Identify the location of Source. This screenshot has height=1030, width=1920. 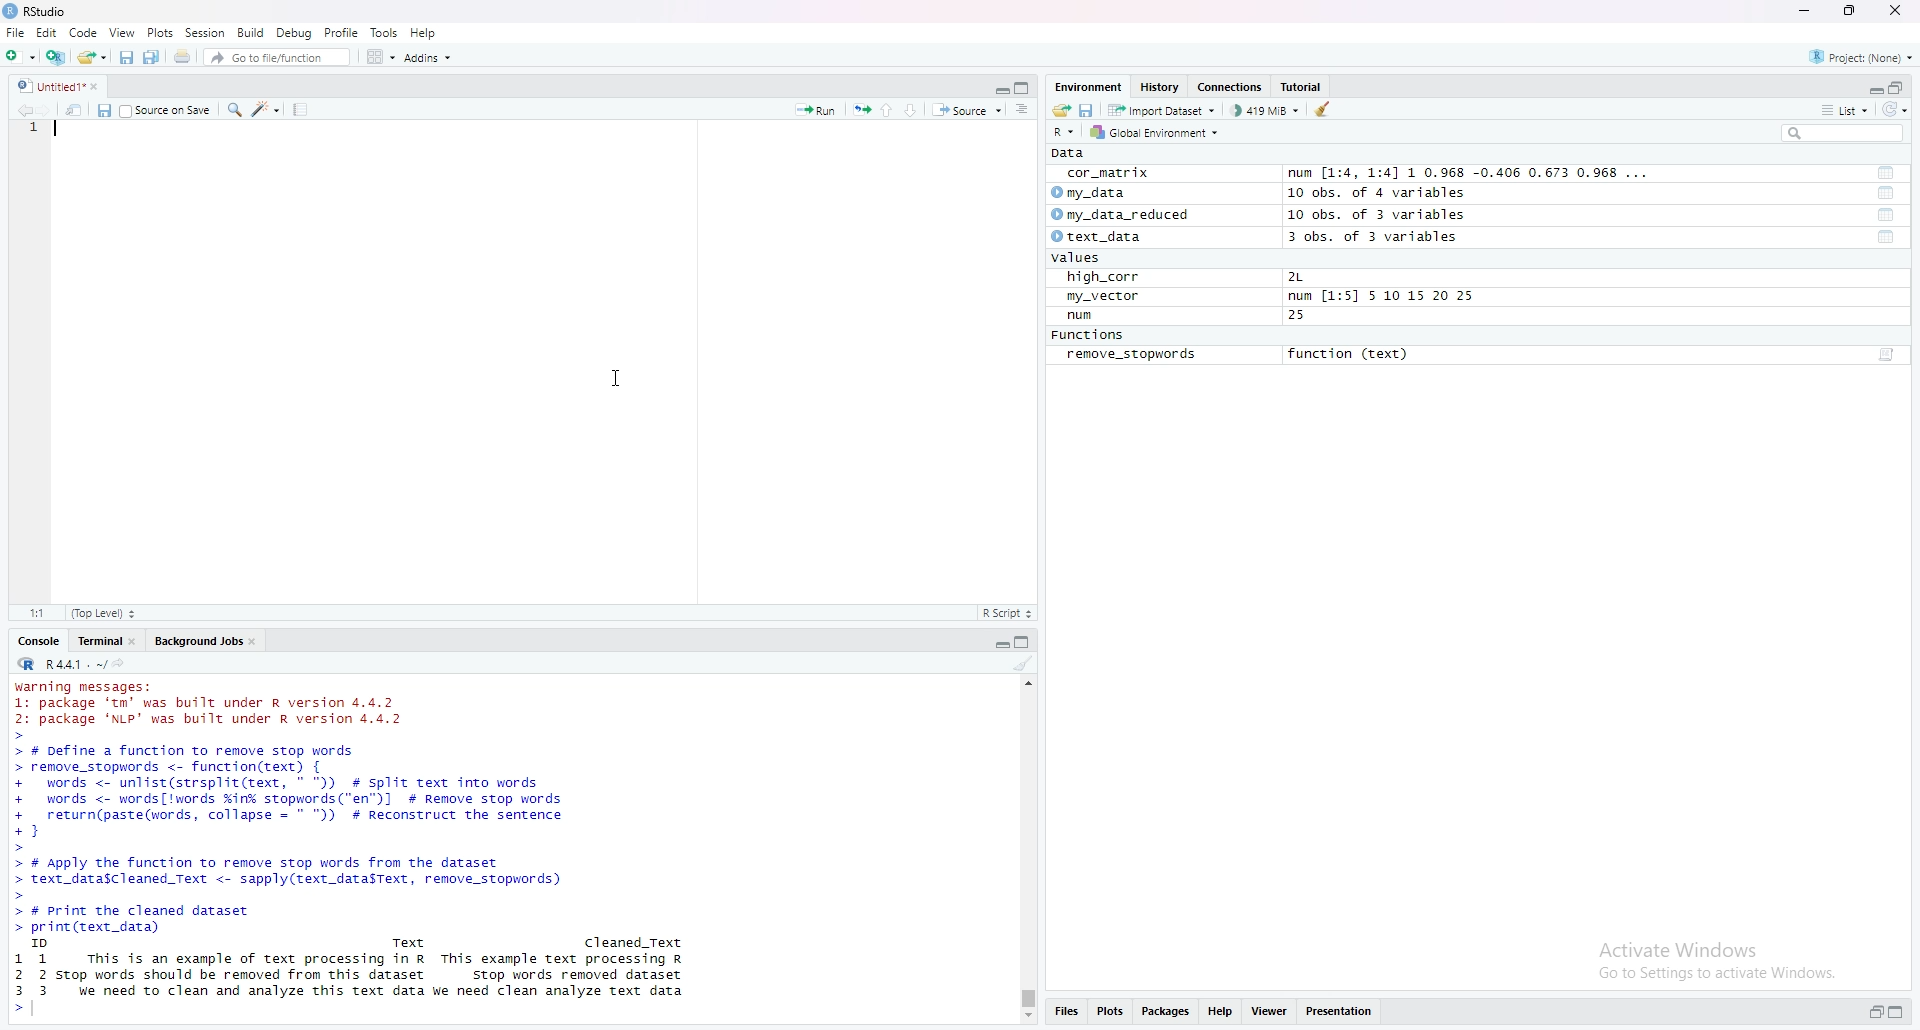
(964, 110).